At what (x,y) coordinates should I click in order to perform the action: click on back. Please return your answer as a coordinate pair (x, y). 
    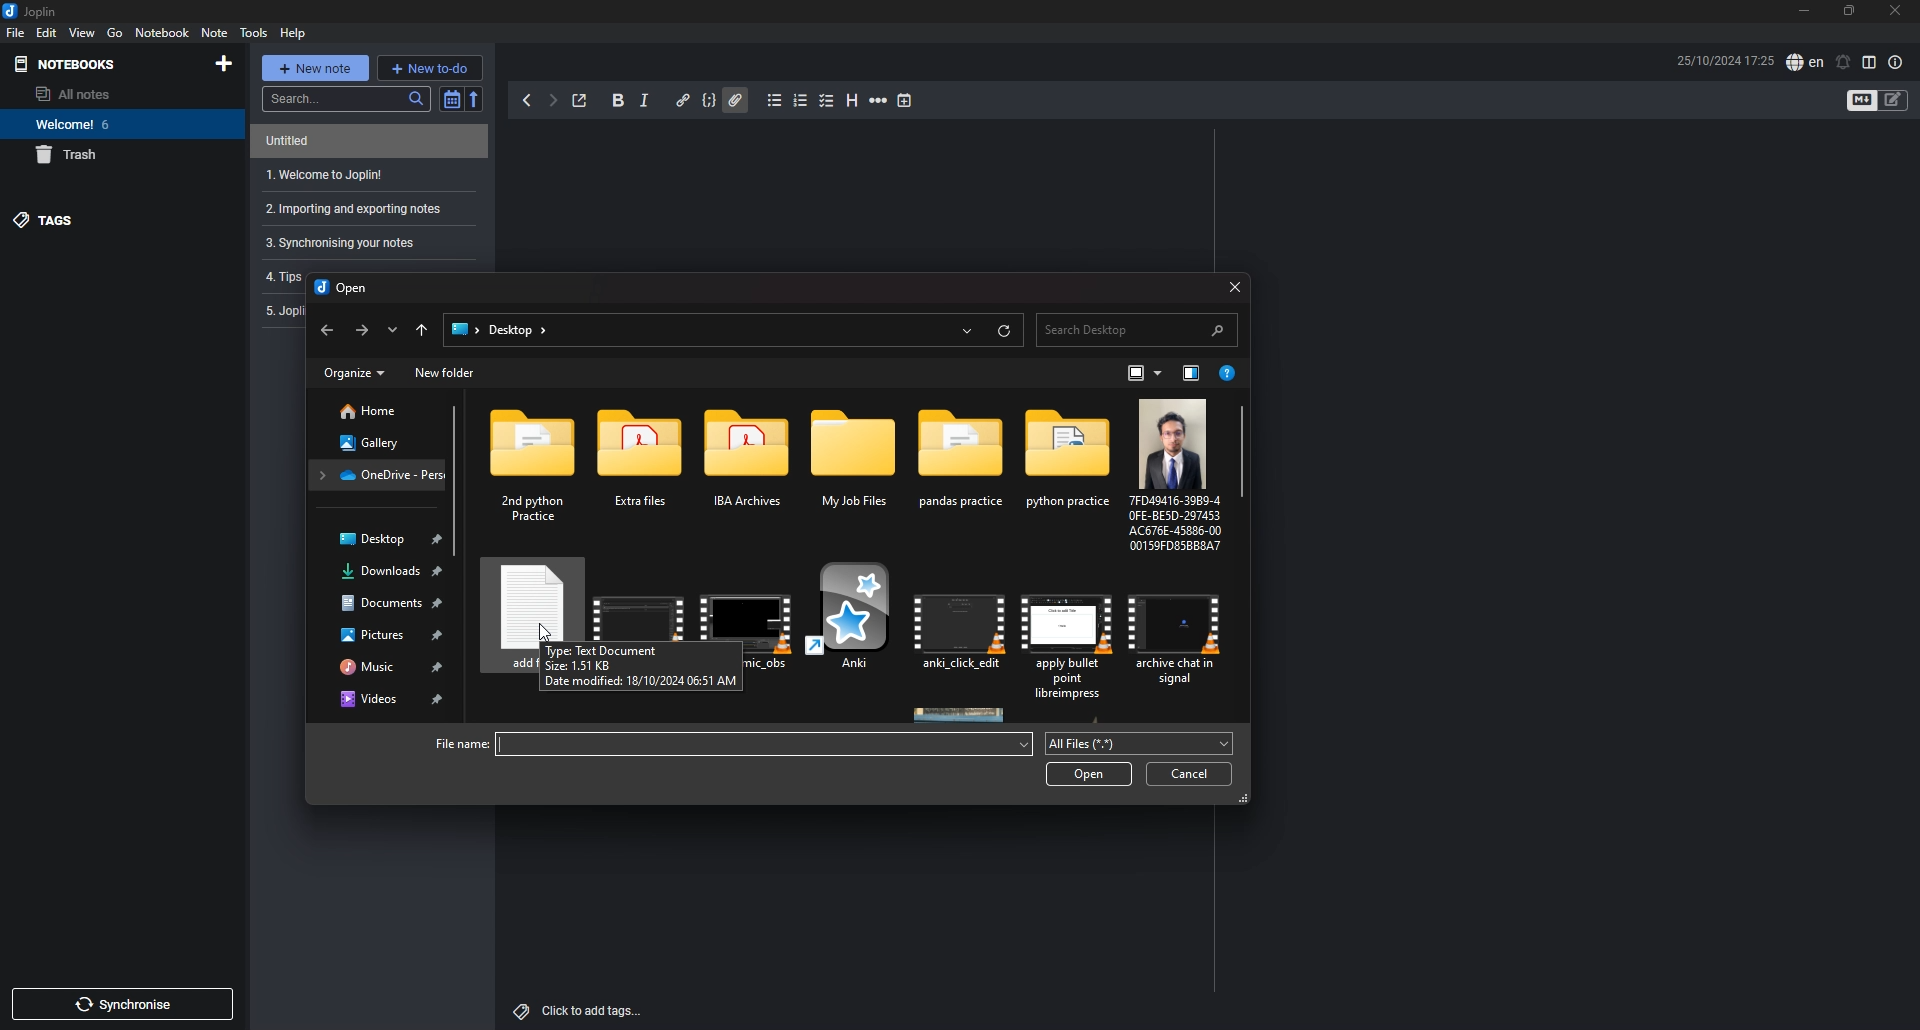
    Looking at the image, I should click on (325, 332).